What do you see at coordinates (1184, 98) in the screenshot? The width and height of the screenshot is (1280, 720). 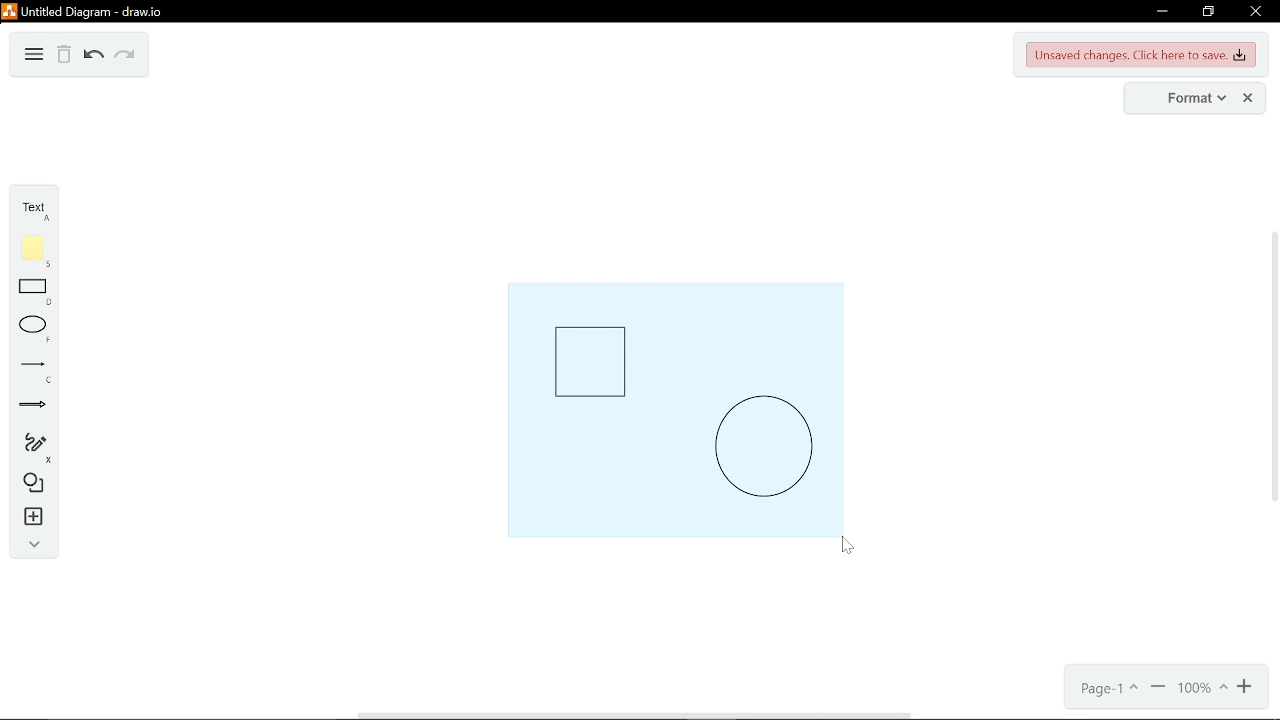 I see `format` at bounding box center [1184, 98].